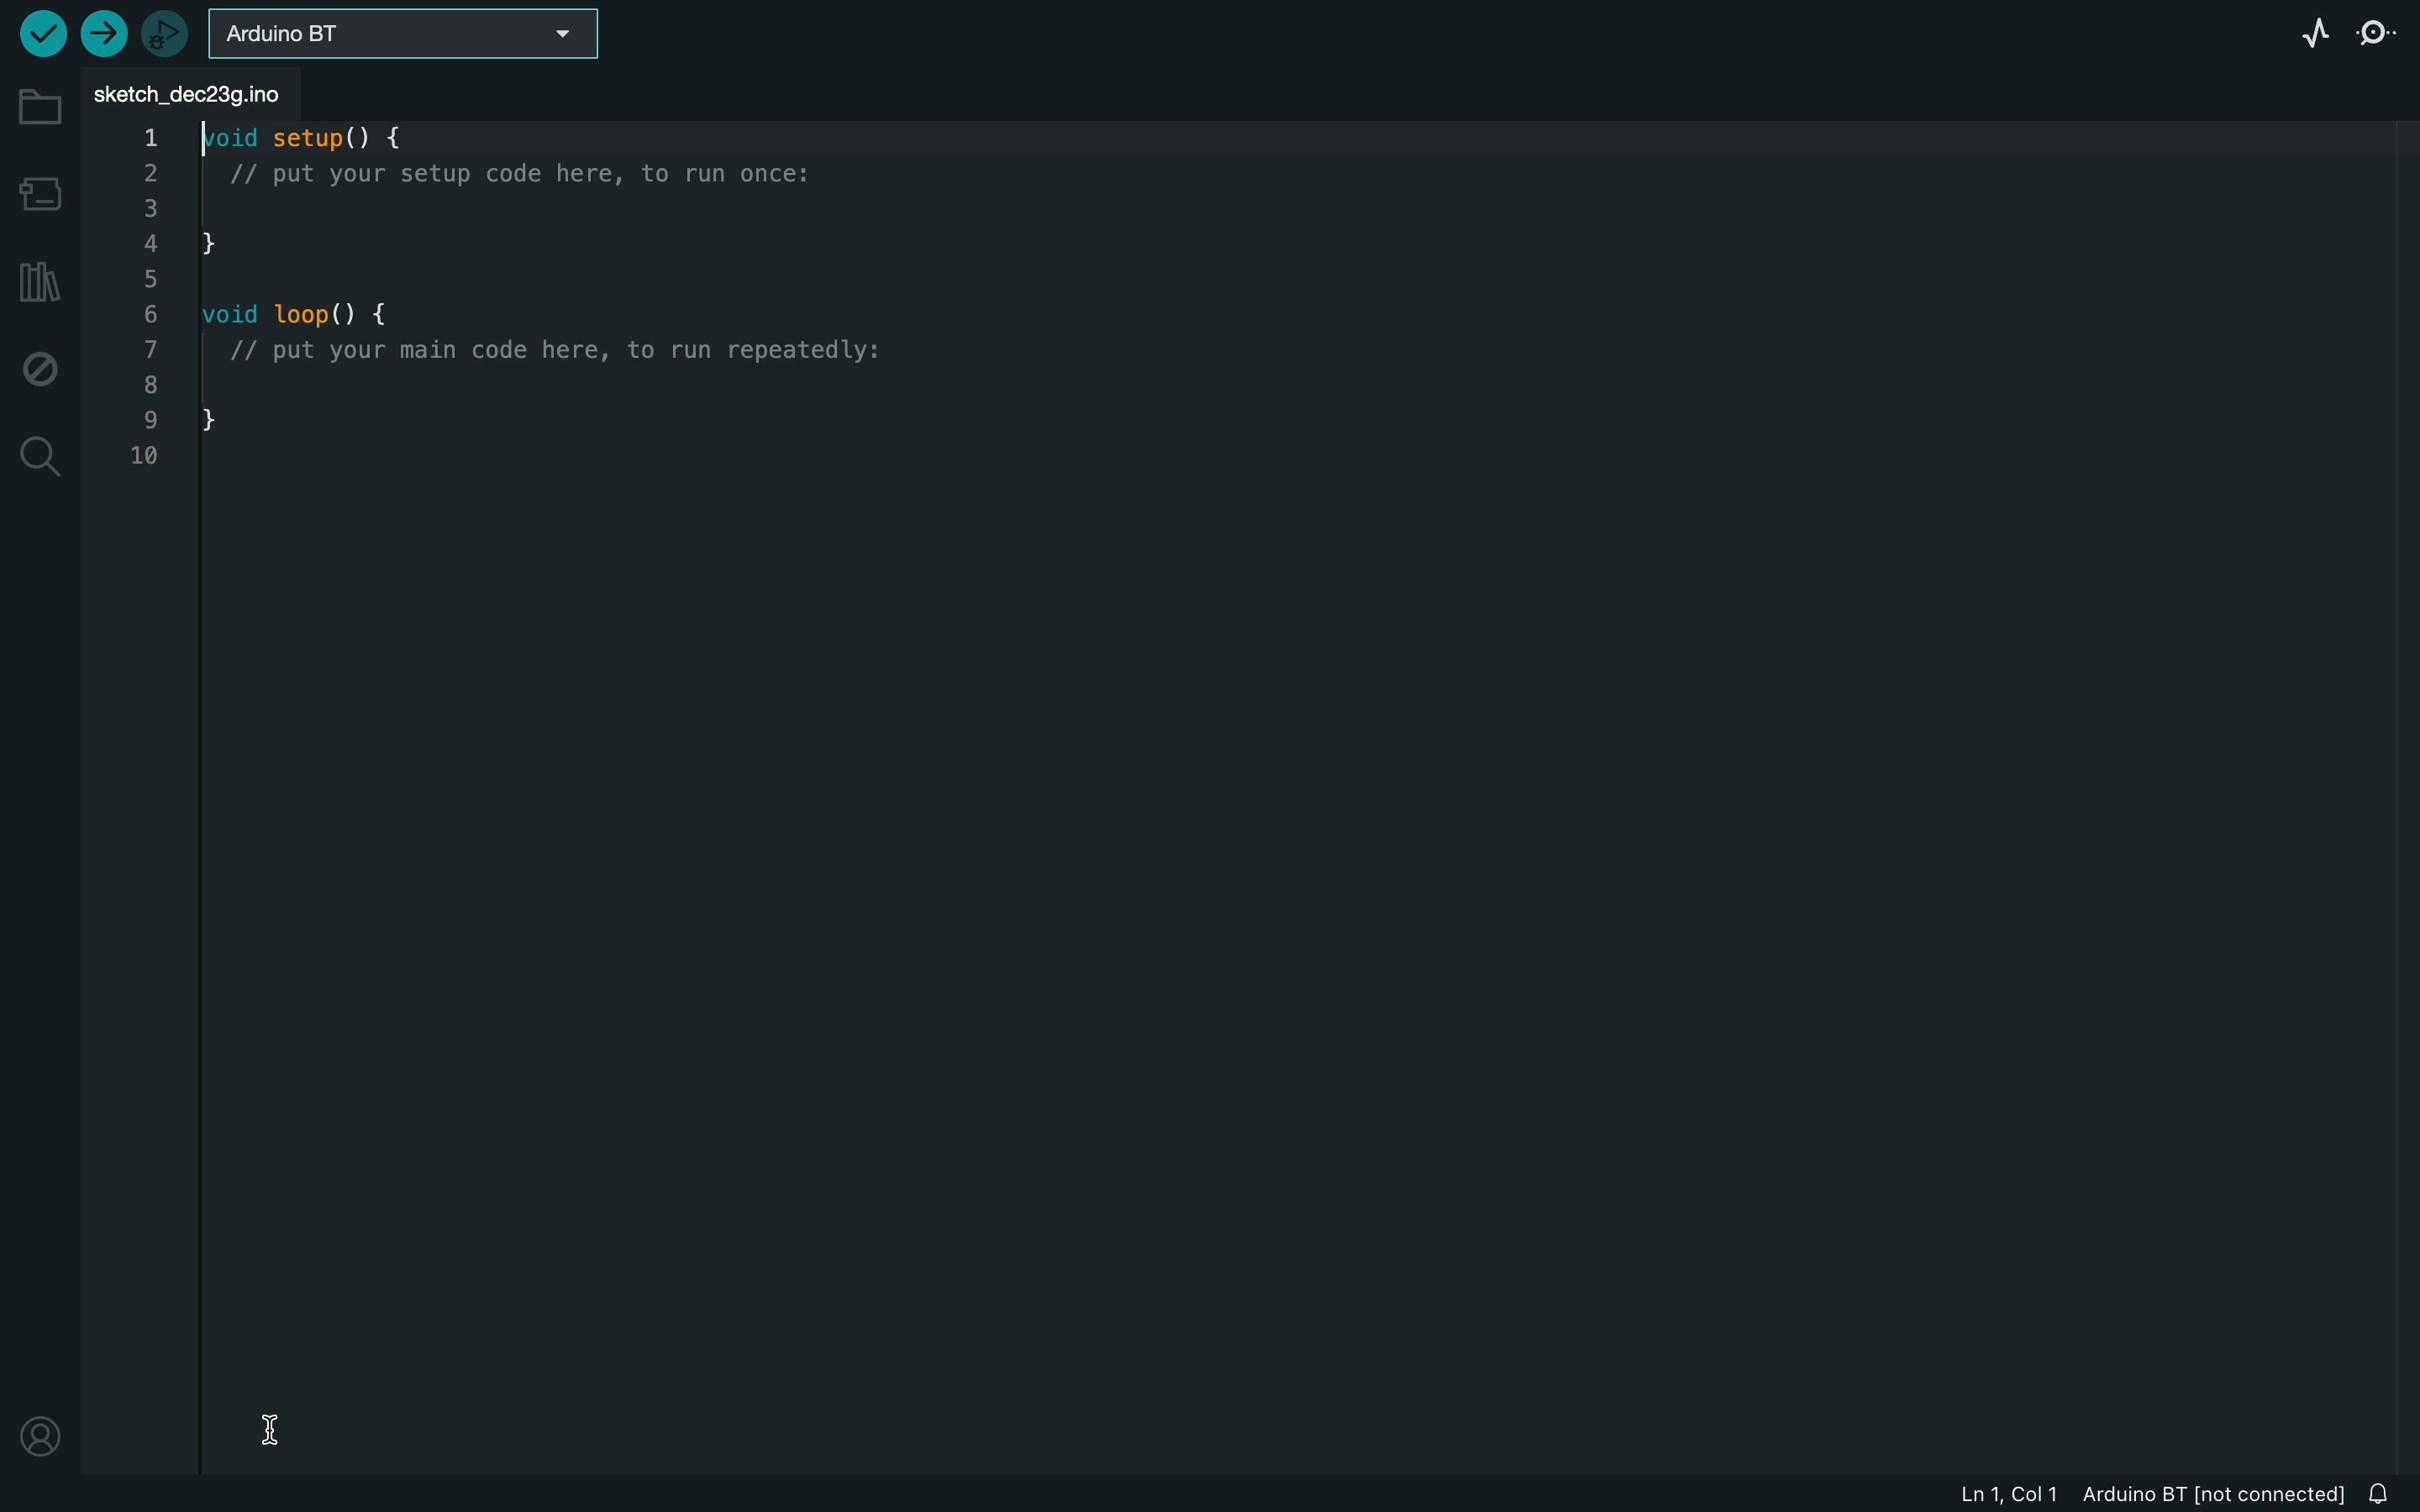 The height and width of the screenshot is (1512, 2420). I want to click on folder, so click(37, 113).